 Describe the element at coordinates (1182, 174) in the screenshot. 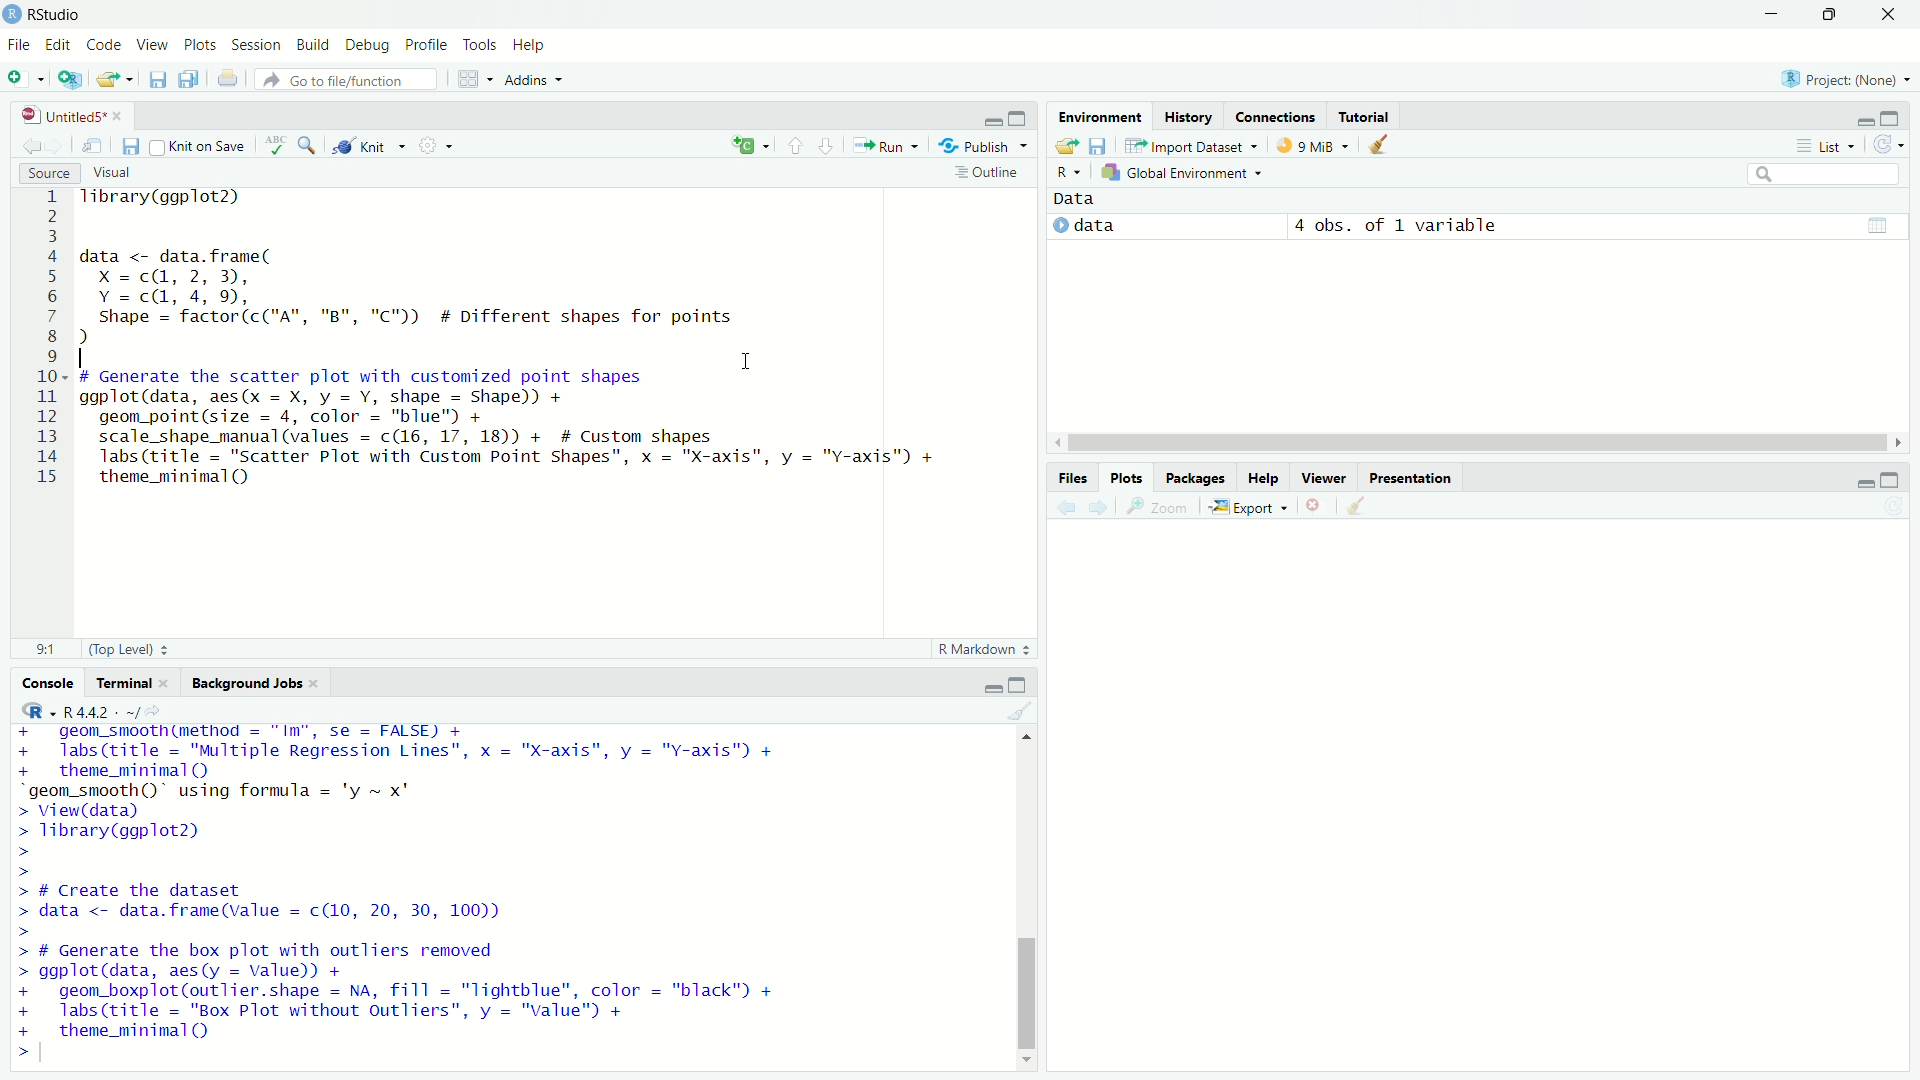

I see `Global Environment` at that location.